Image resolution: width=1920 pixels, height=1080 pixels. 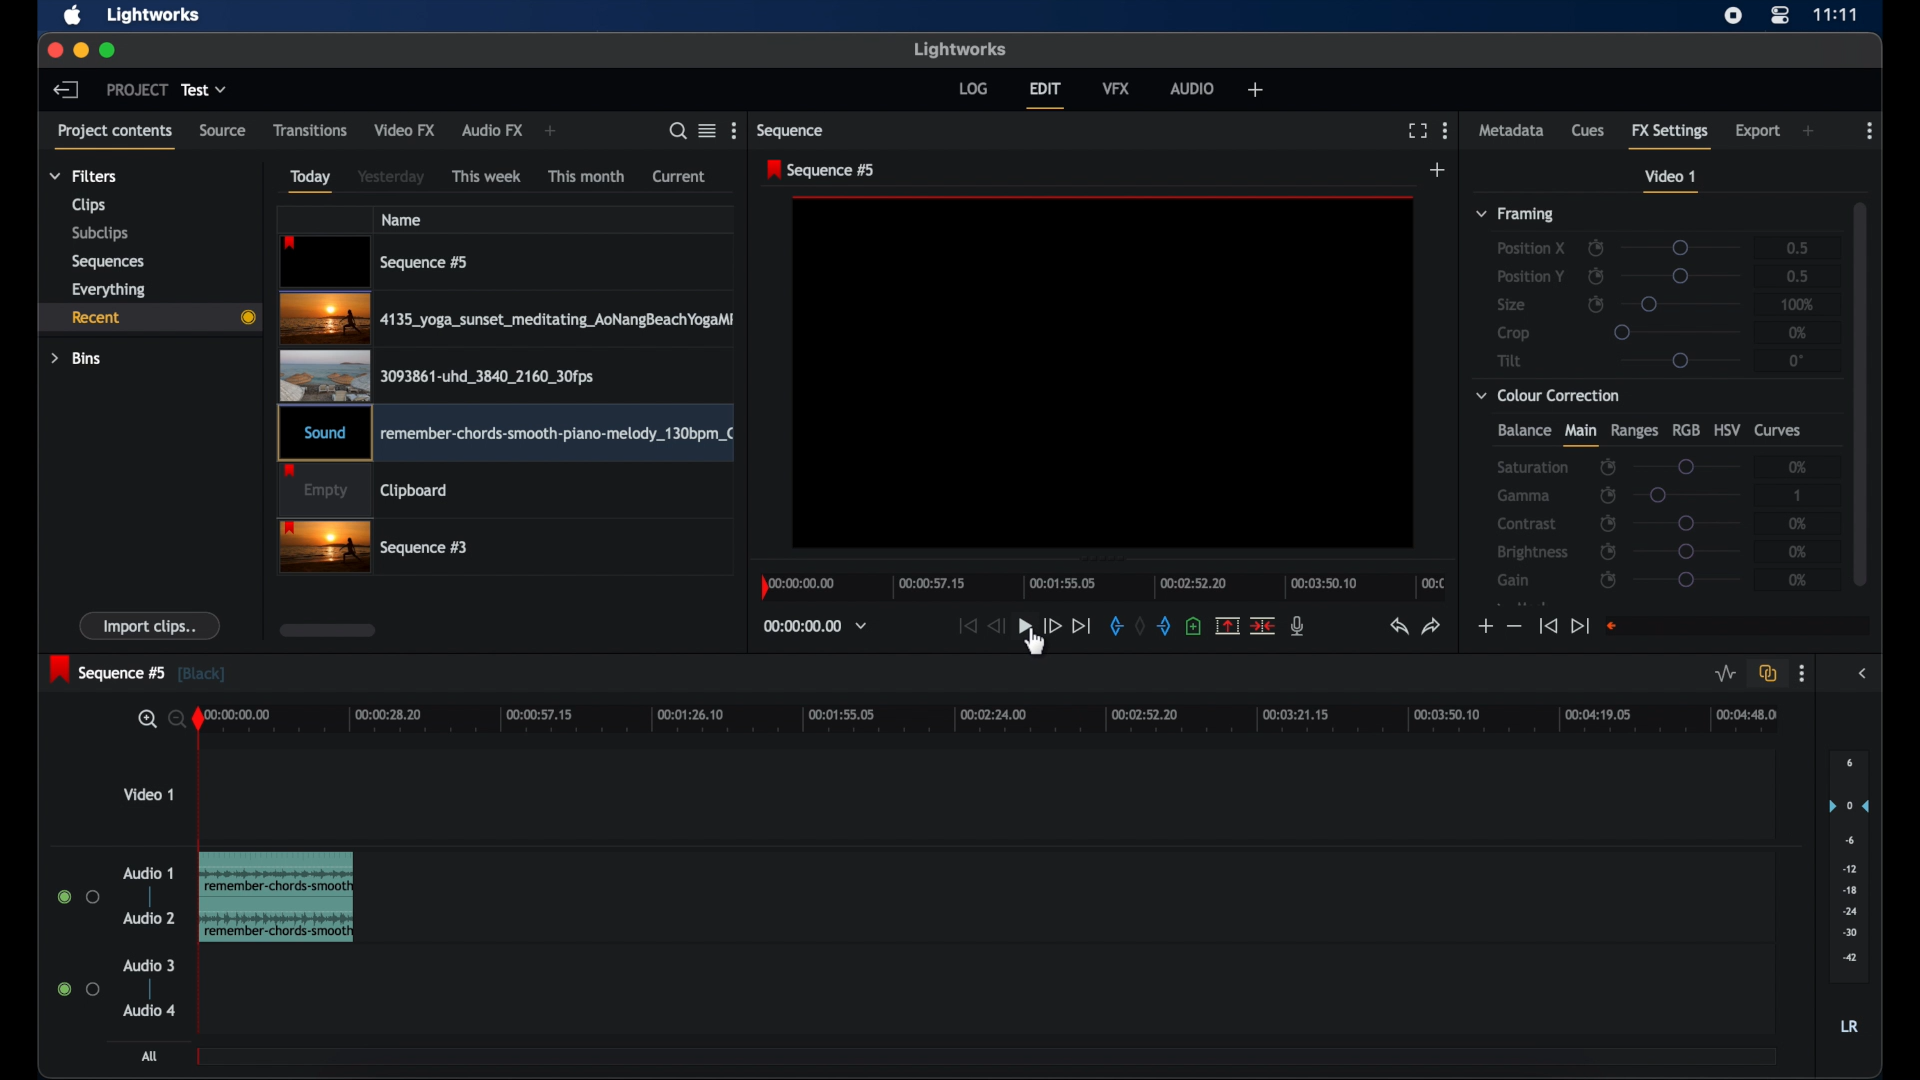 What do you see at coordinates (1082, 626) in the screenshot?
I see `jump to end` at bounding box center [1082, 626].